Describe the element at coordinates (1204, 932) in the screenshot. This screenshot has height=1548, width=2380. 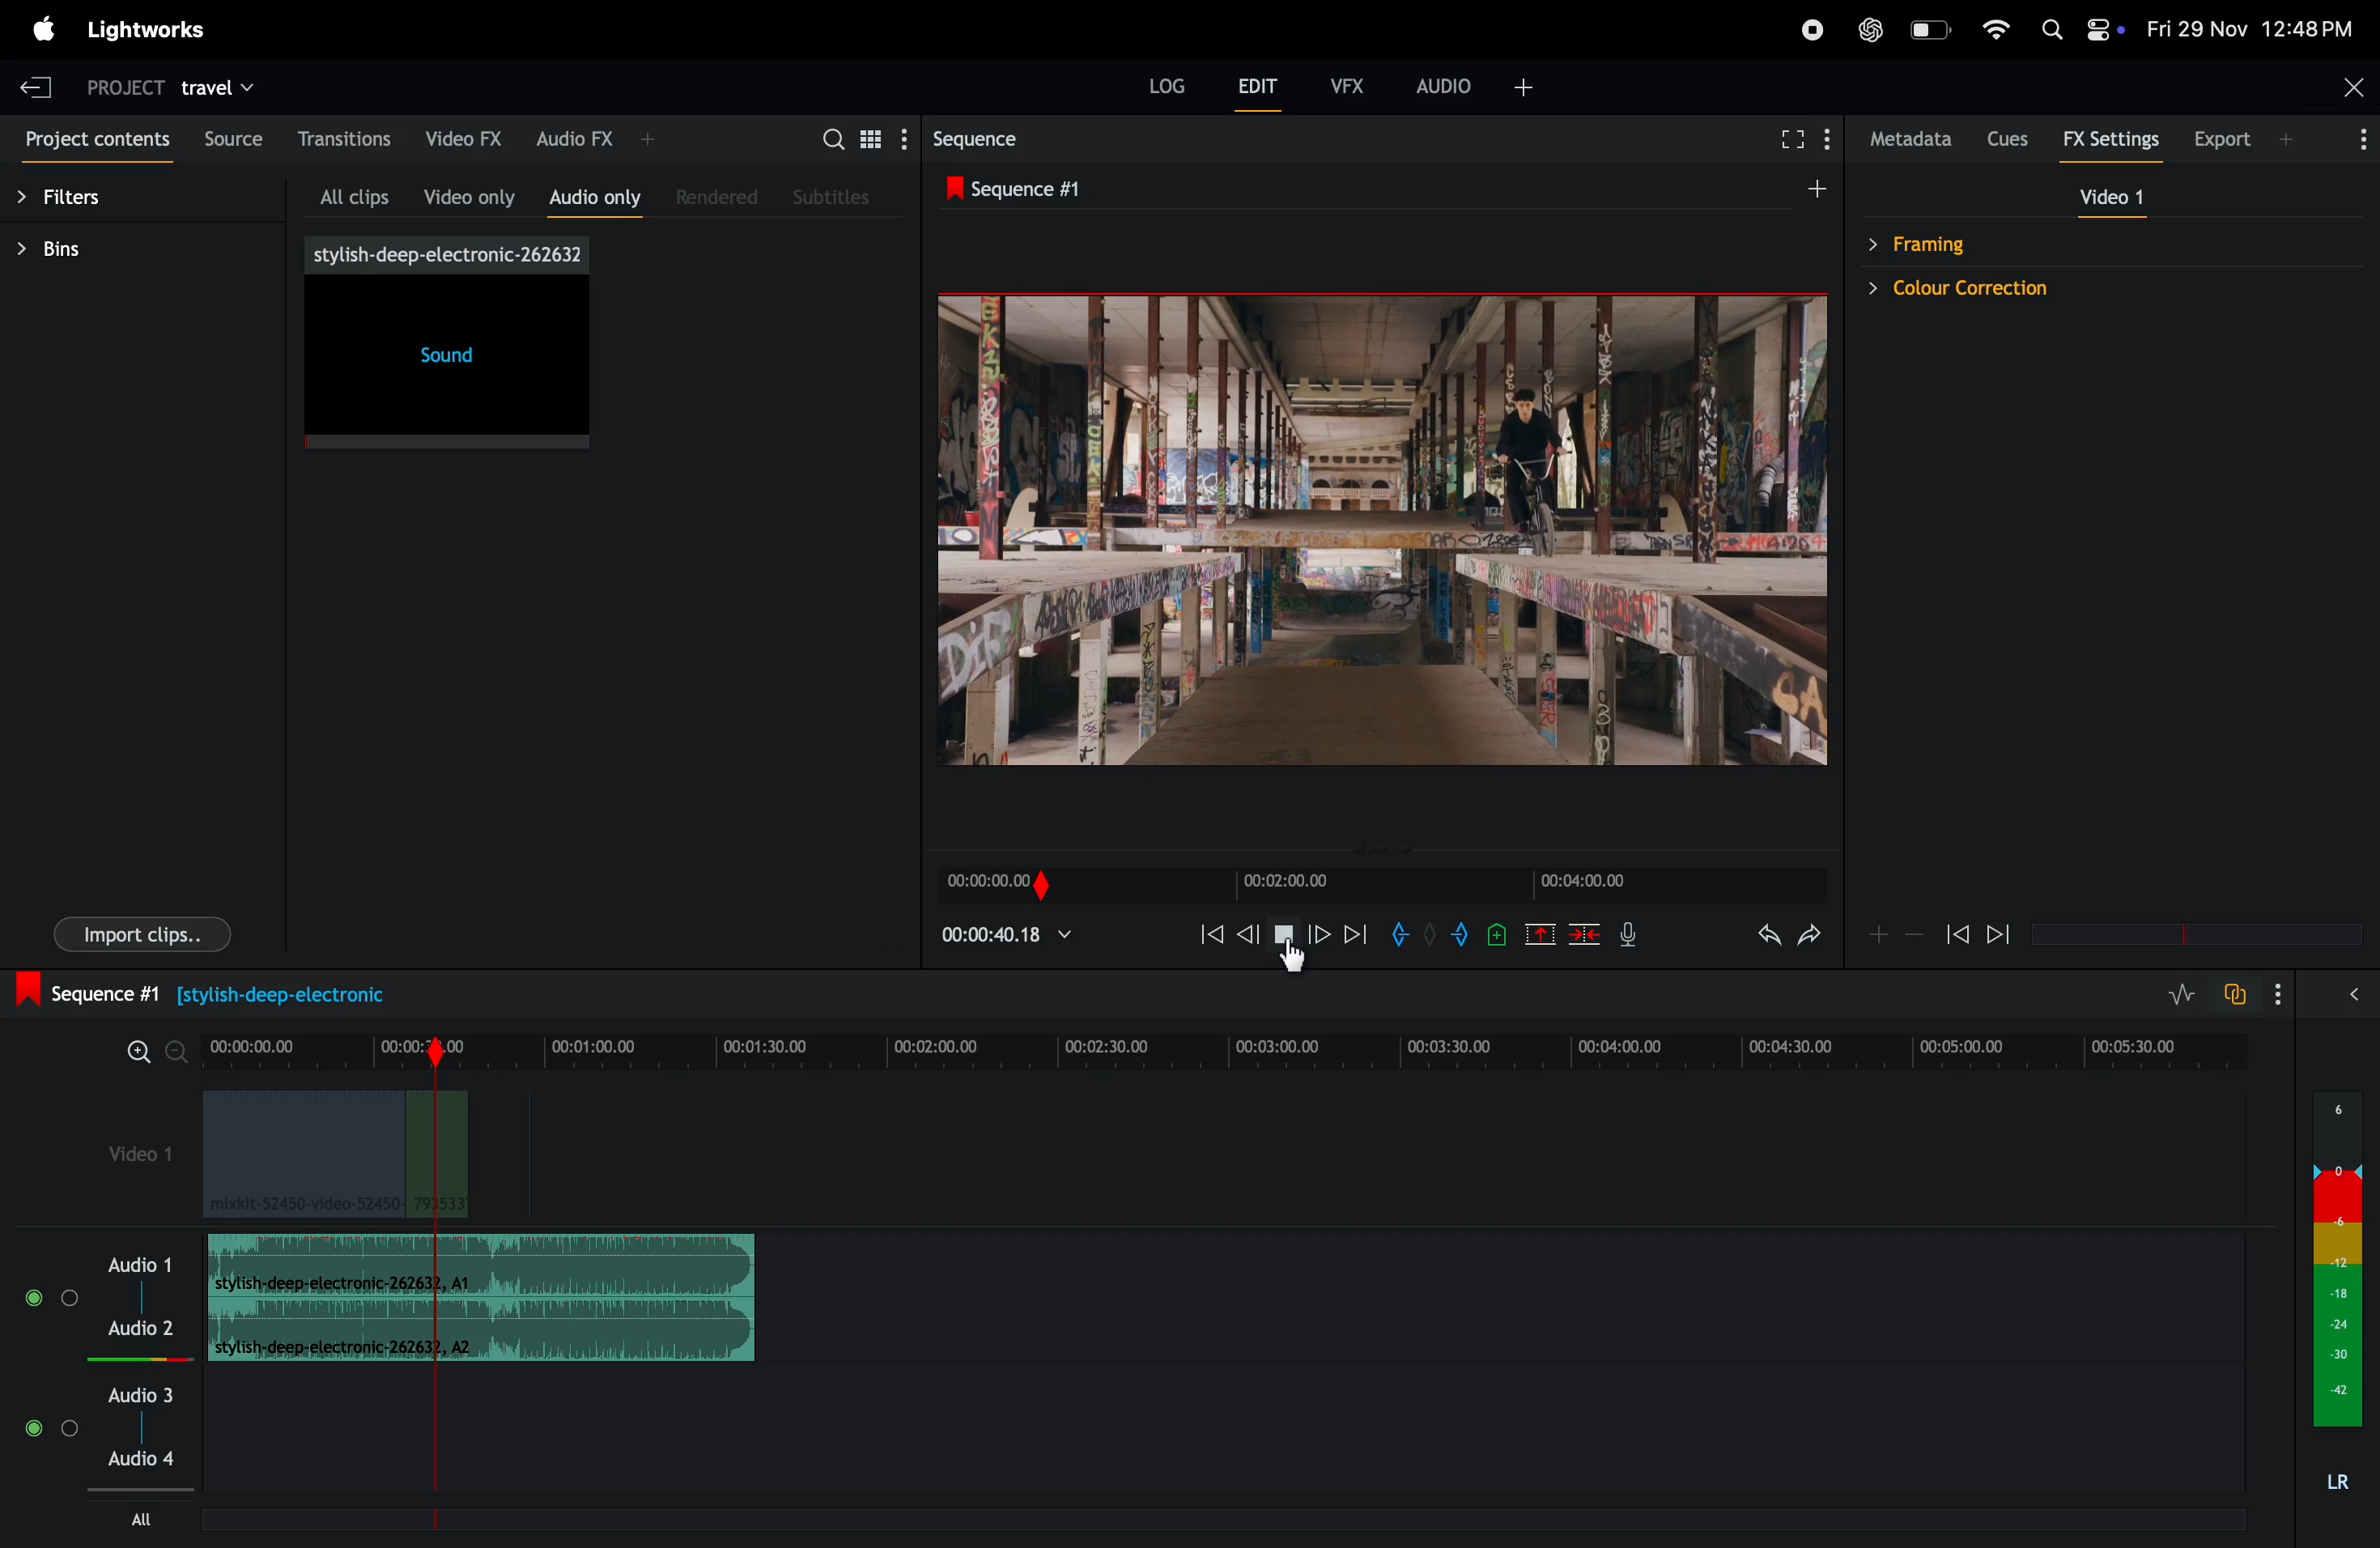
I see `previous frame` at that location.